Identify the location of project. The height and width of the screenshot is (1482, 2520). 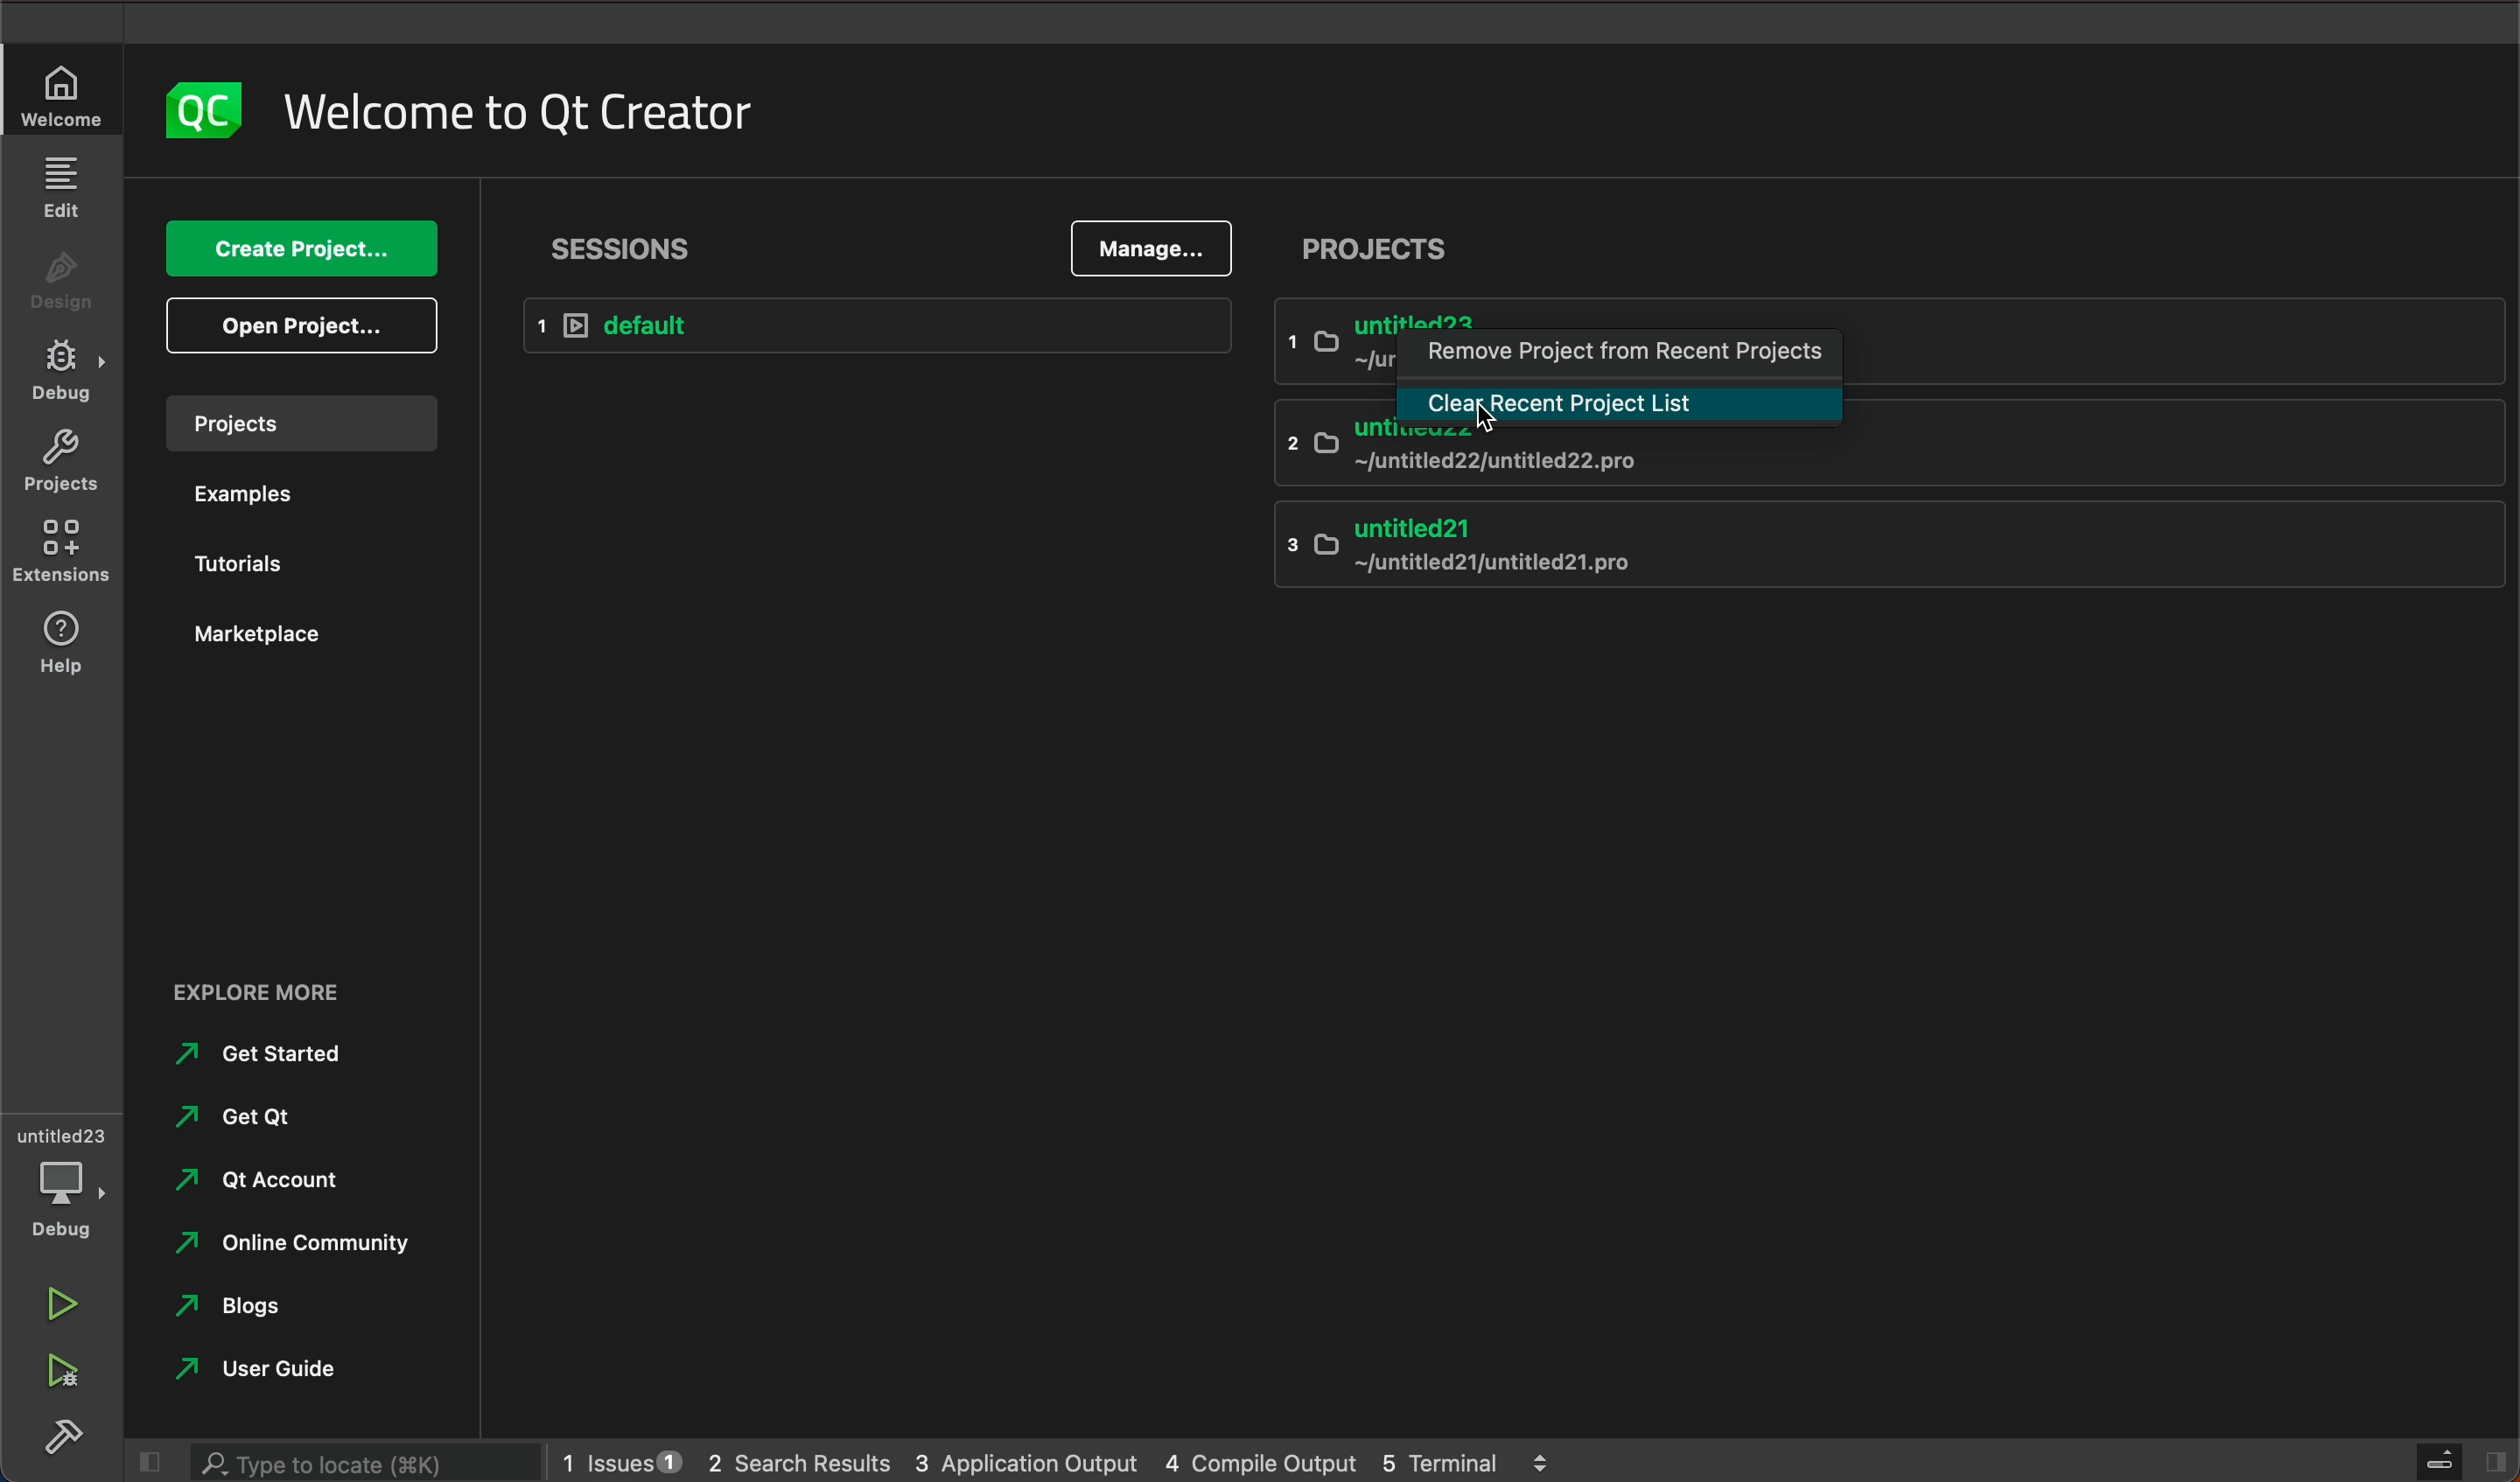
(1382, 251).